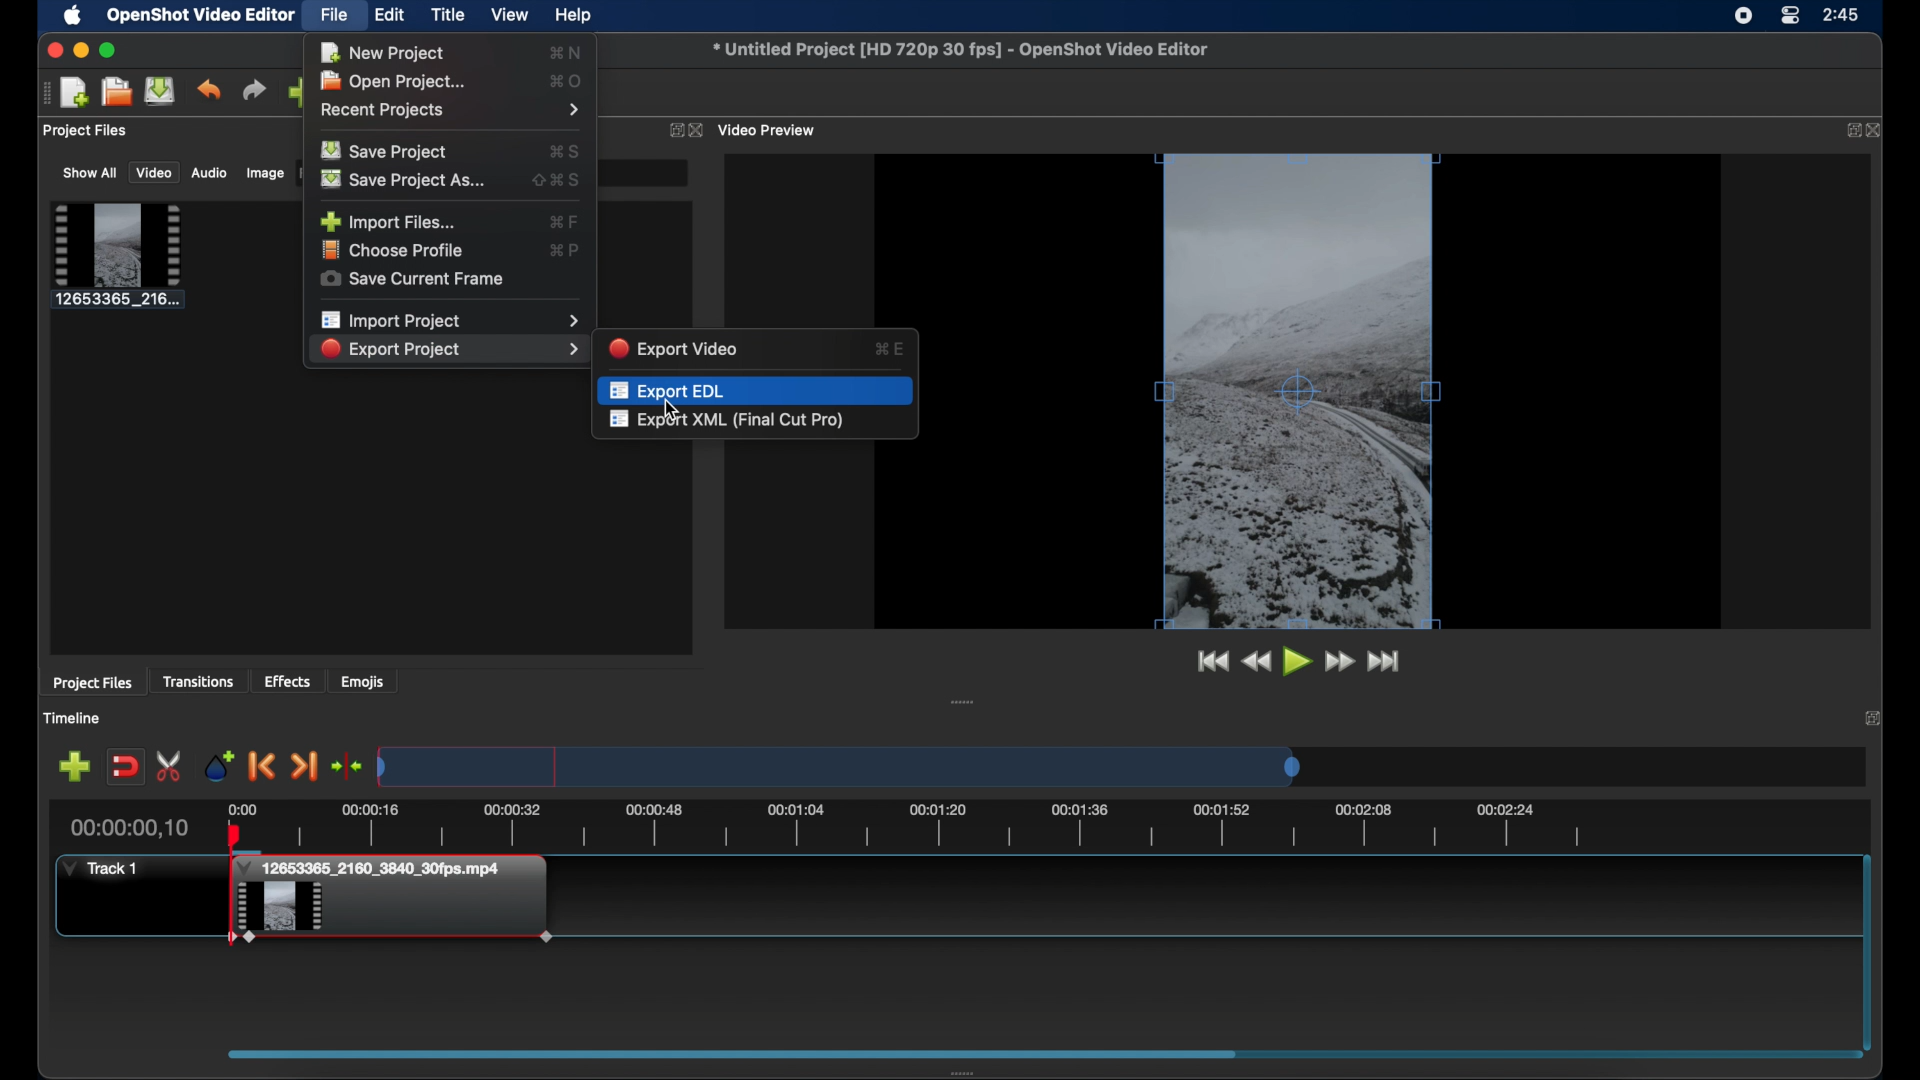 The height and width of the screenshot is (1080, 1920). Describe the element at coordinates (52, 51) in the screenshot. I see `close` at that location.